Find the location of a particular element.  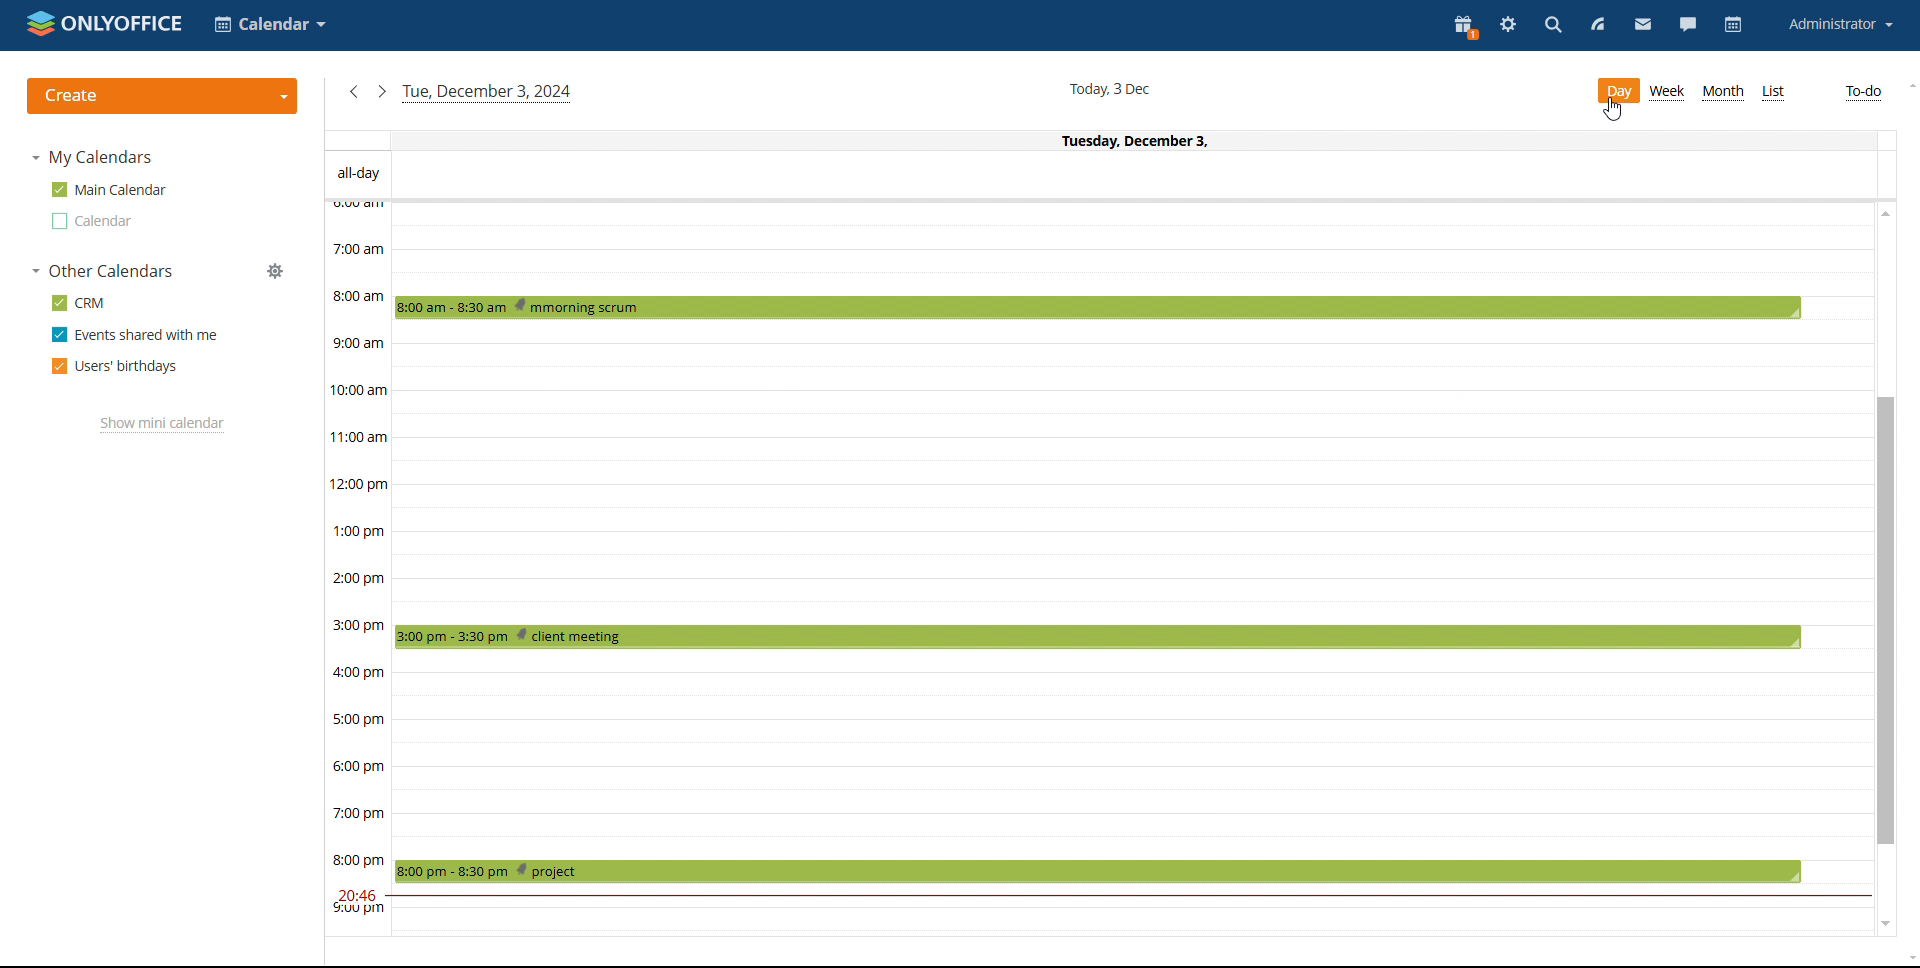

scrollbar is located at coordinates (1884, 620).